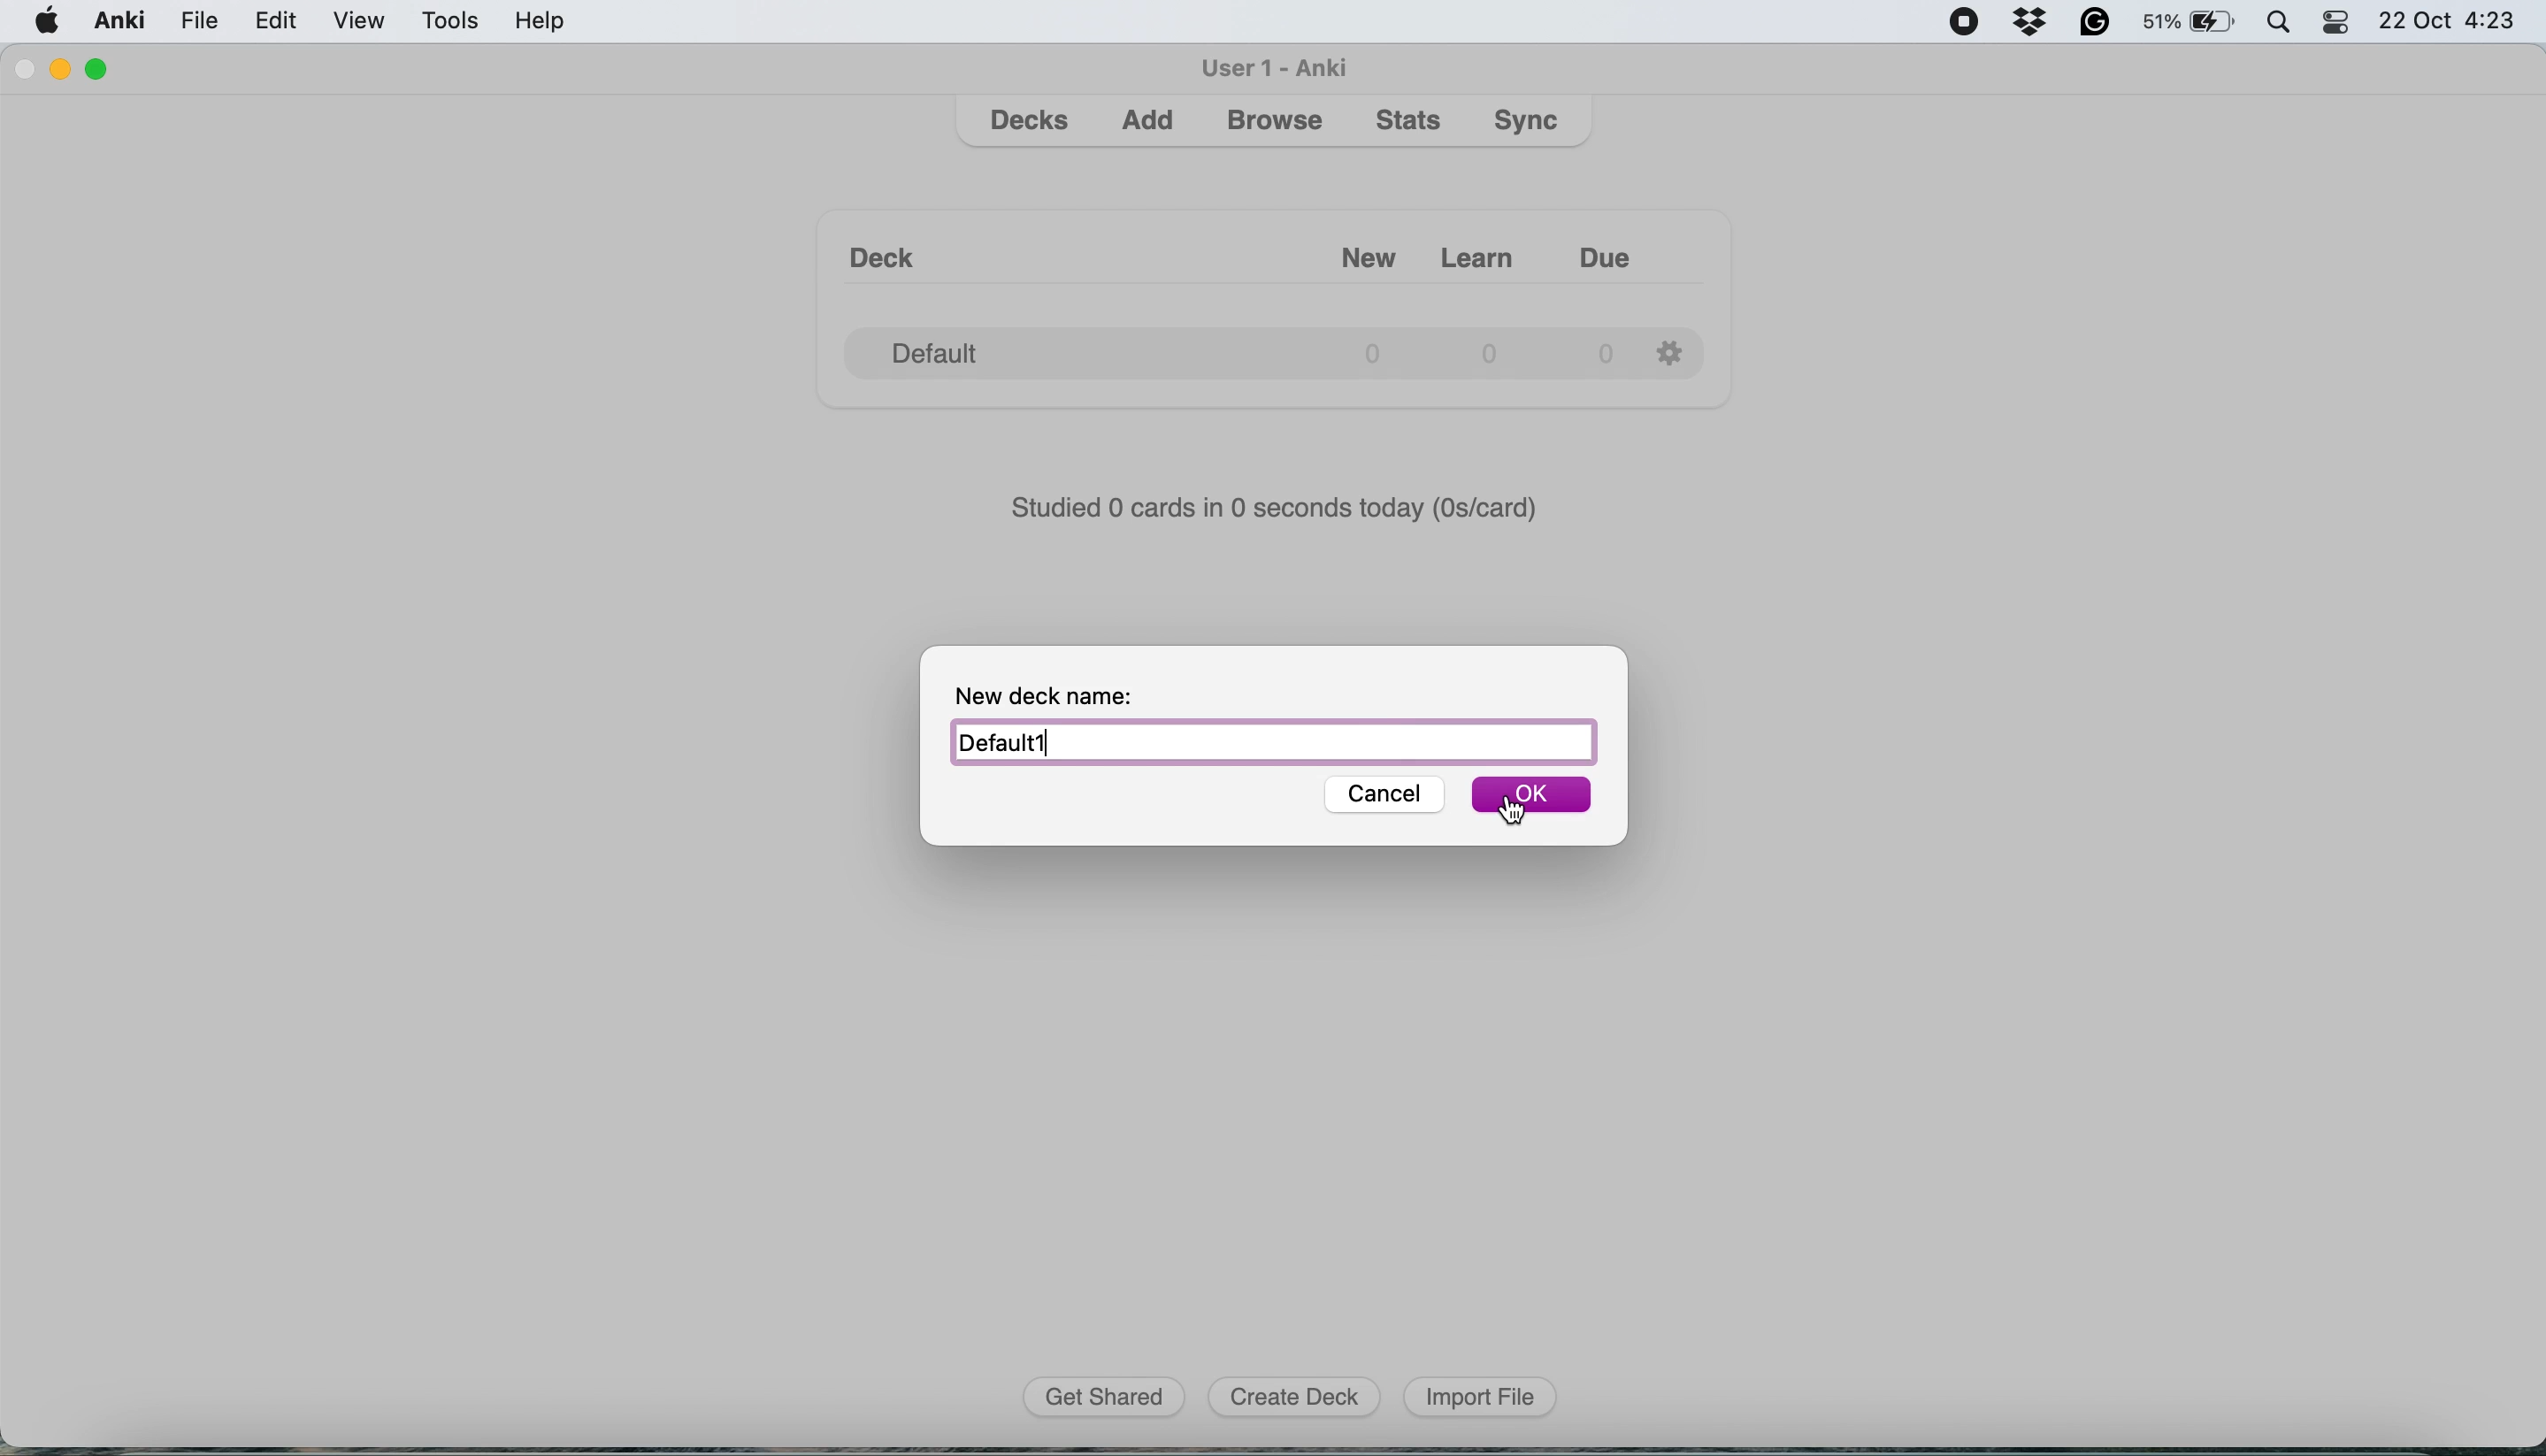 The image size is (2546, 1456). Describe the element at coordinates (2455, 23) in the screenshot. I see `22 Oct 4:23` at that location.